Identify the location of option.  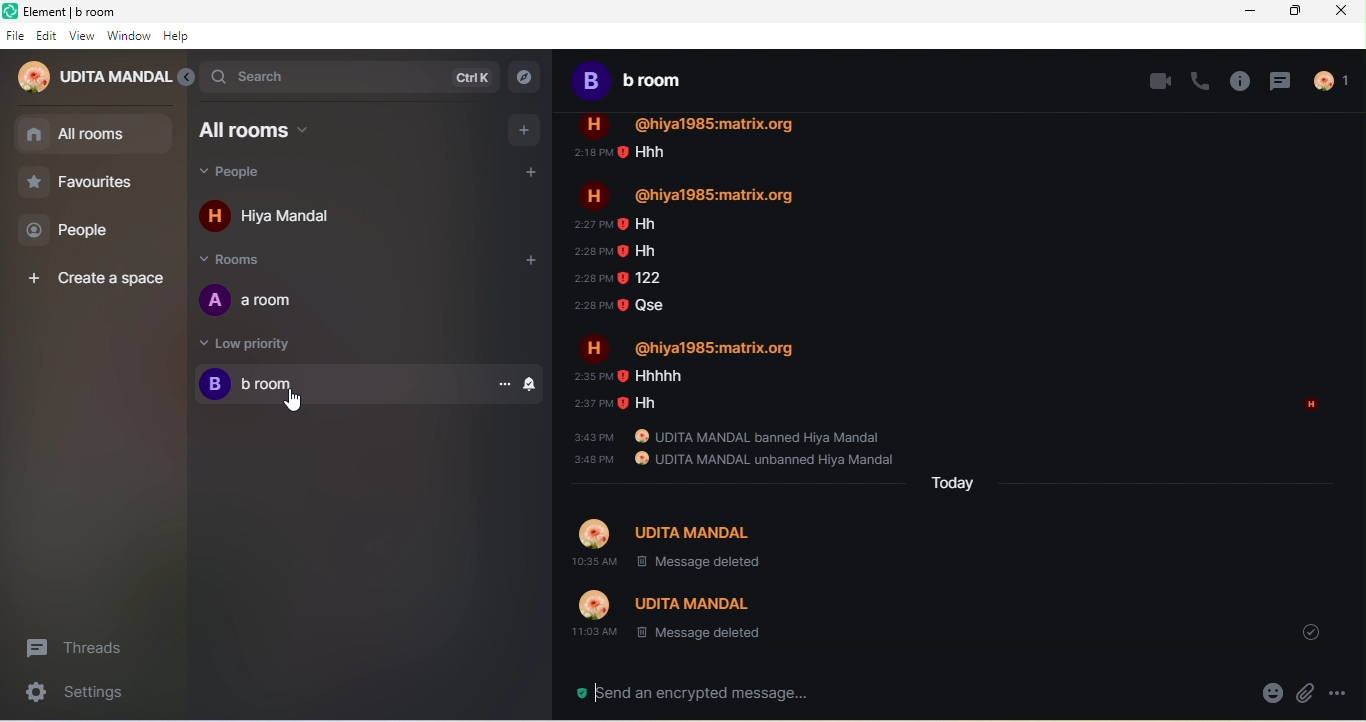
(507, 384).